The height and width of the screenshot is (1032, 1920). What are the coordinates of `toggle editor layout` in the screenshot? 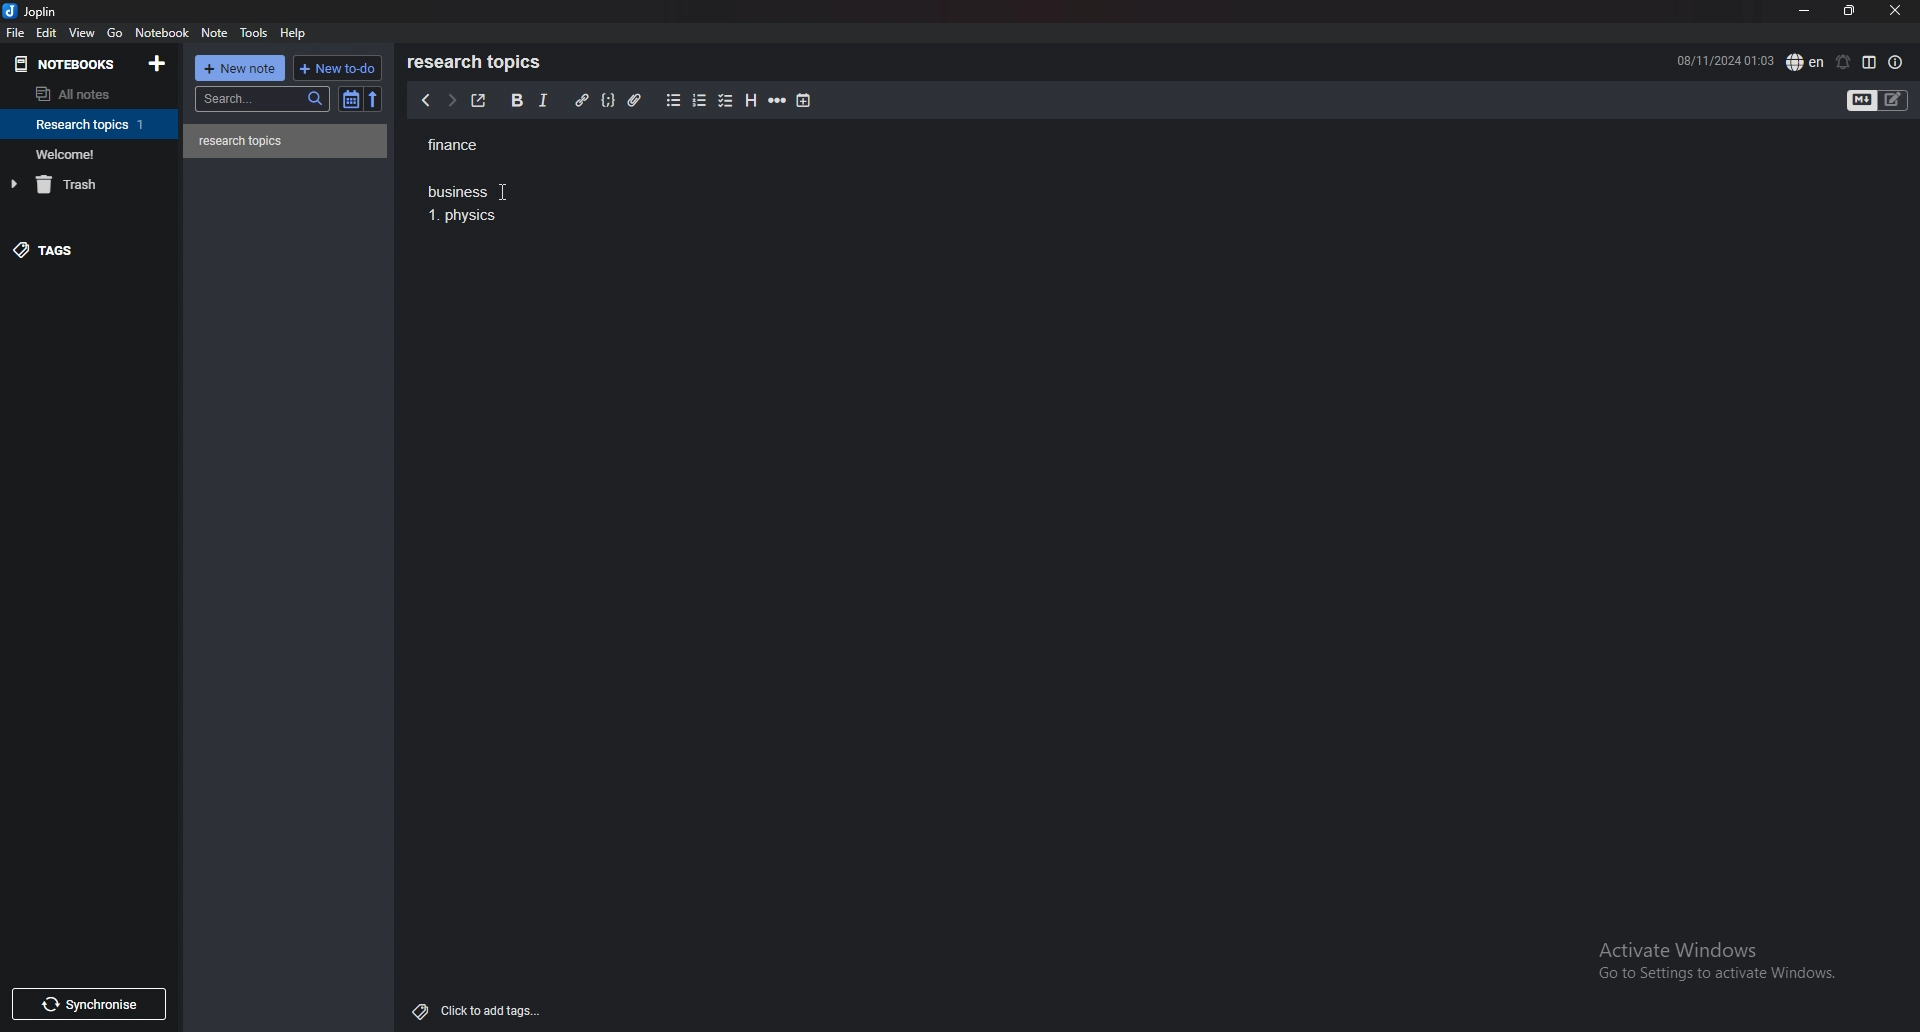 It's located at (1869, 62).